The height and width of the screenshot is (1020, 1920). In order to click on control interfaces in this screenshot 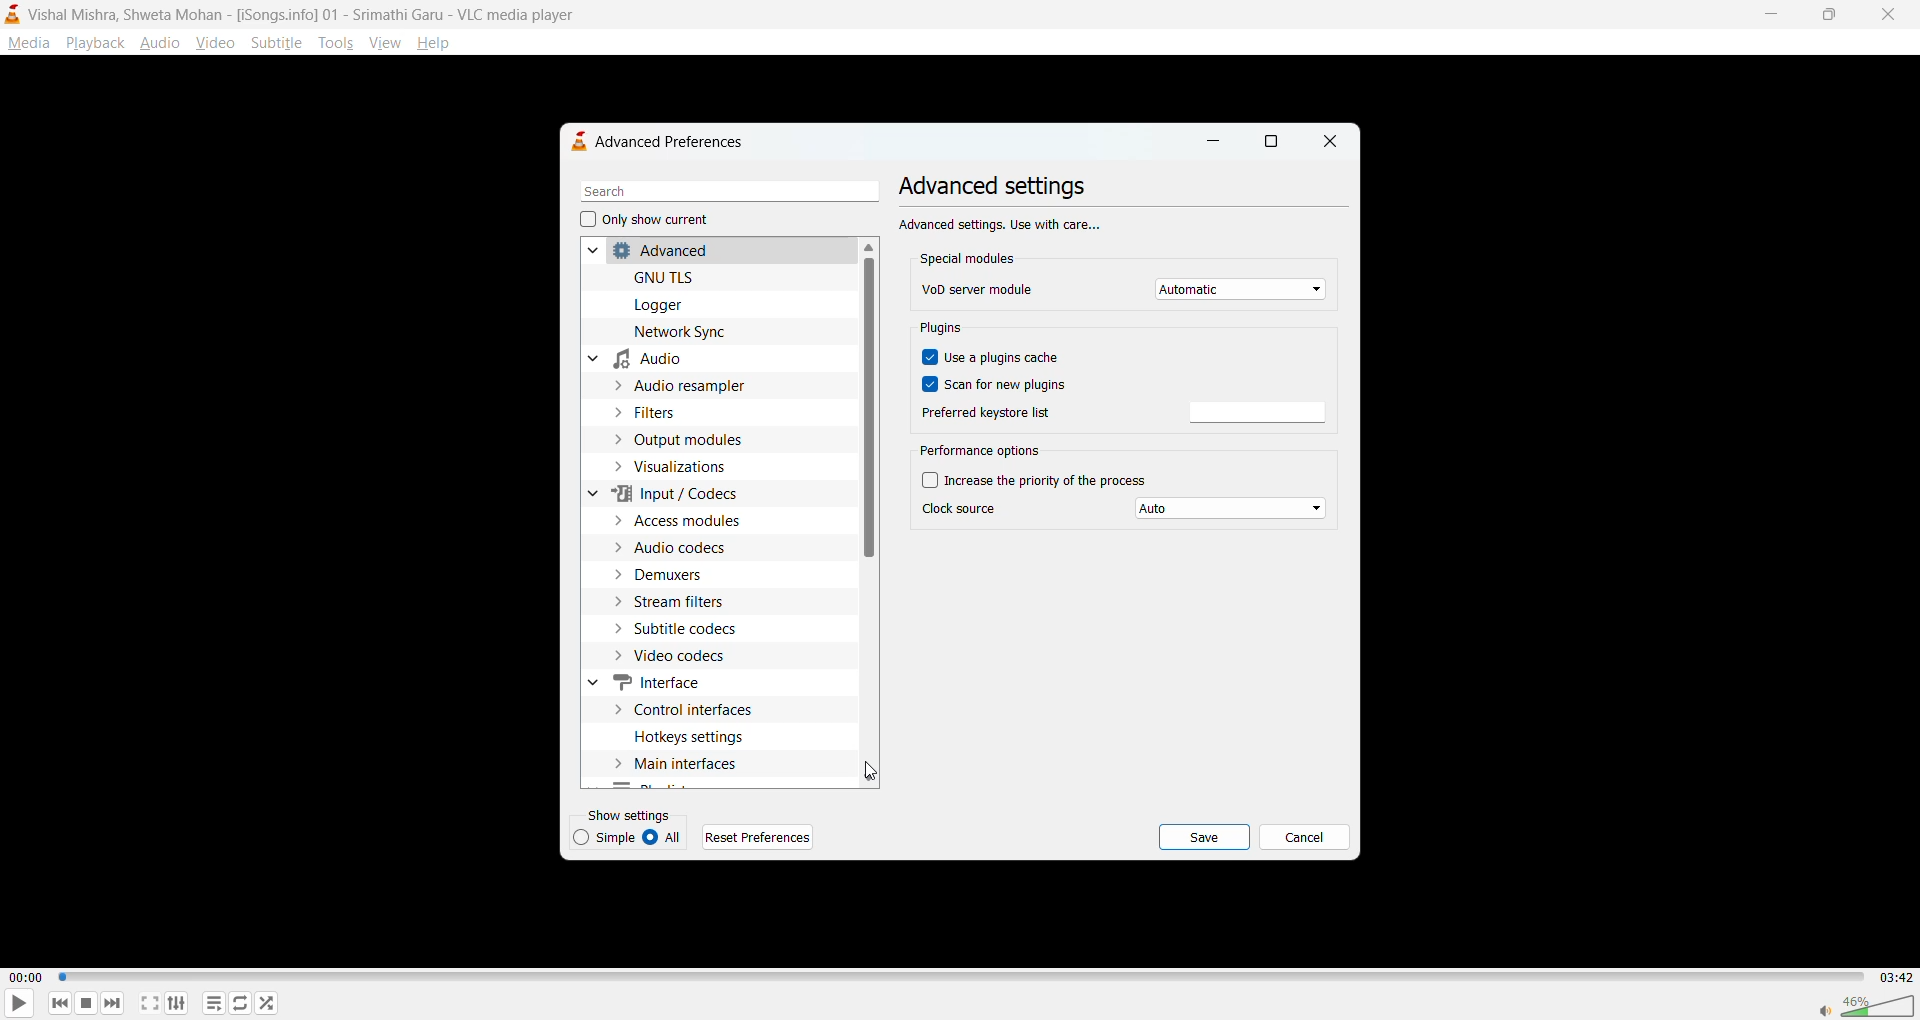, I will do `click(701, 707)`.